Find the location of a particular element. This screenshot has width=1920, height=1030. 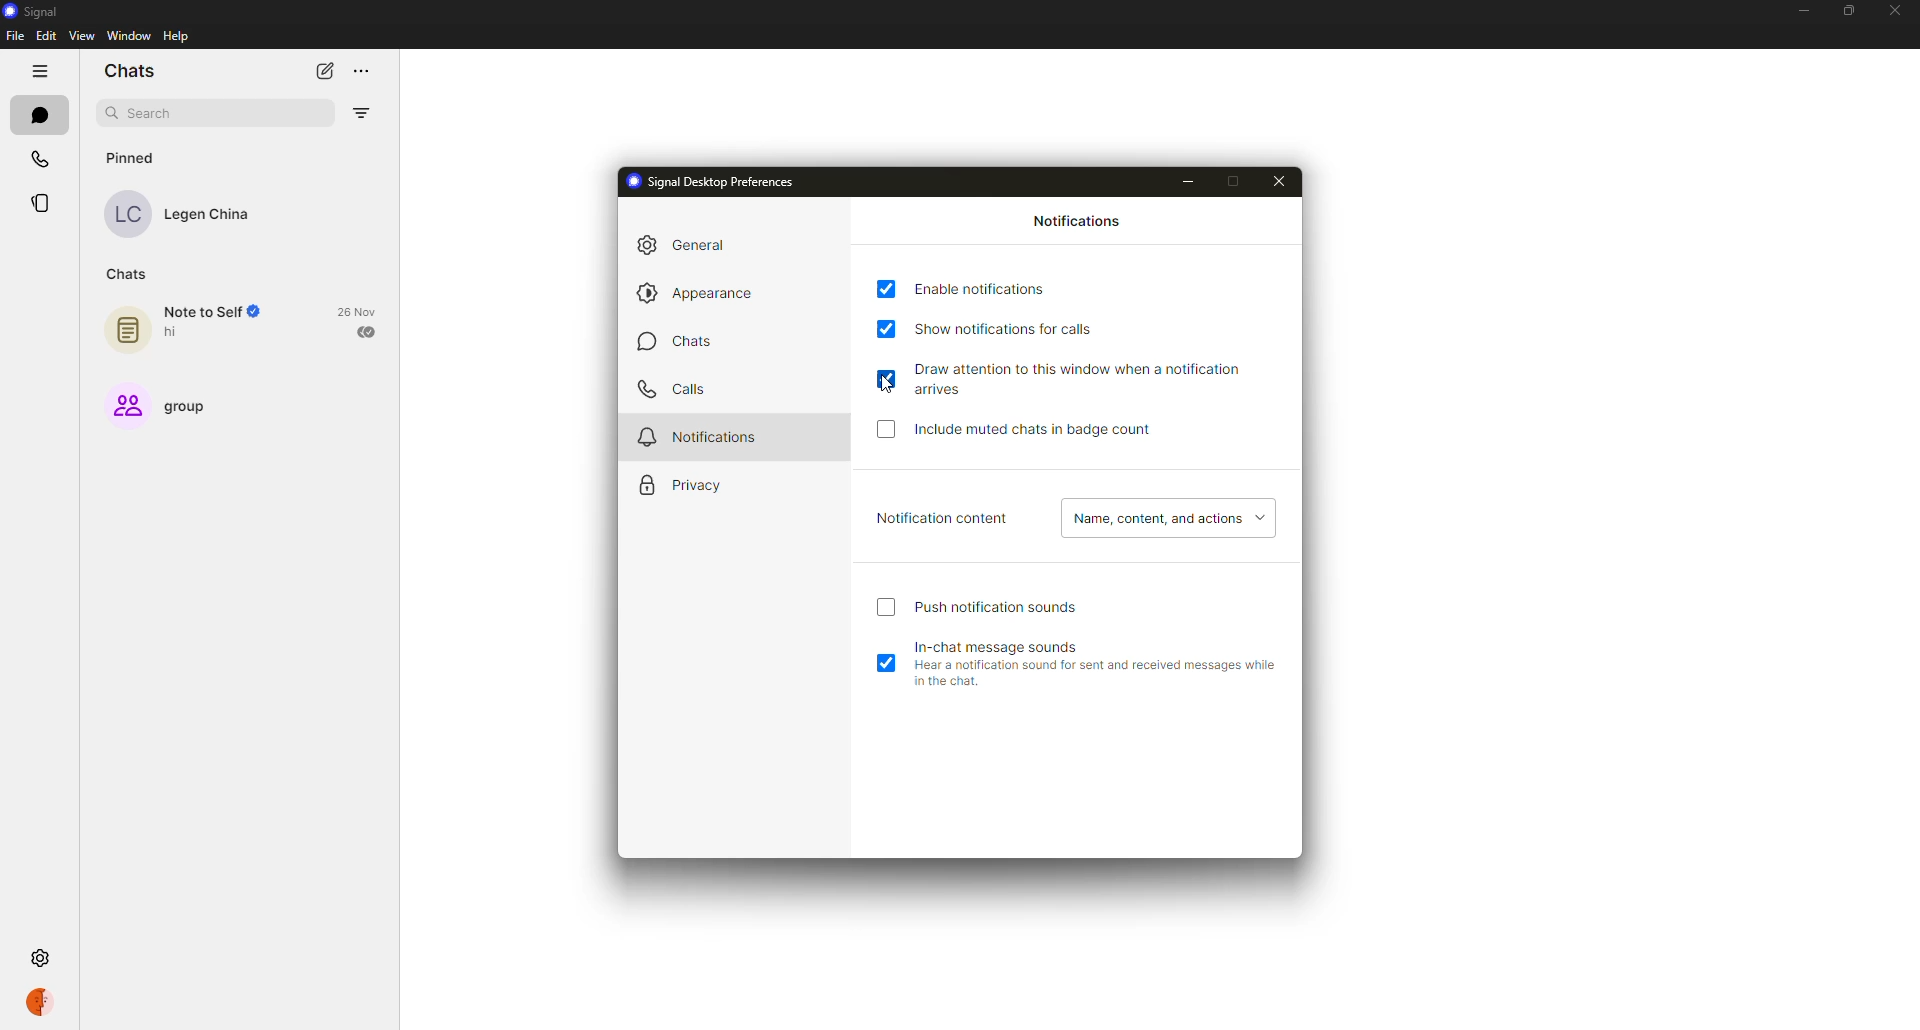

view is located at coordinates (82, 36).